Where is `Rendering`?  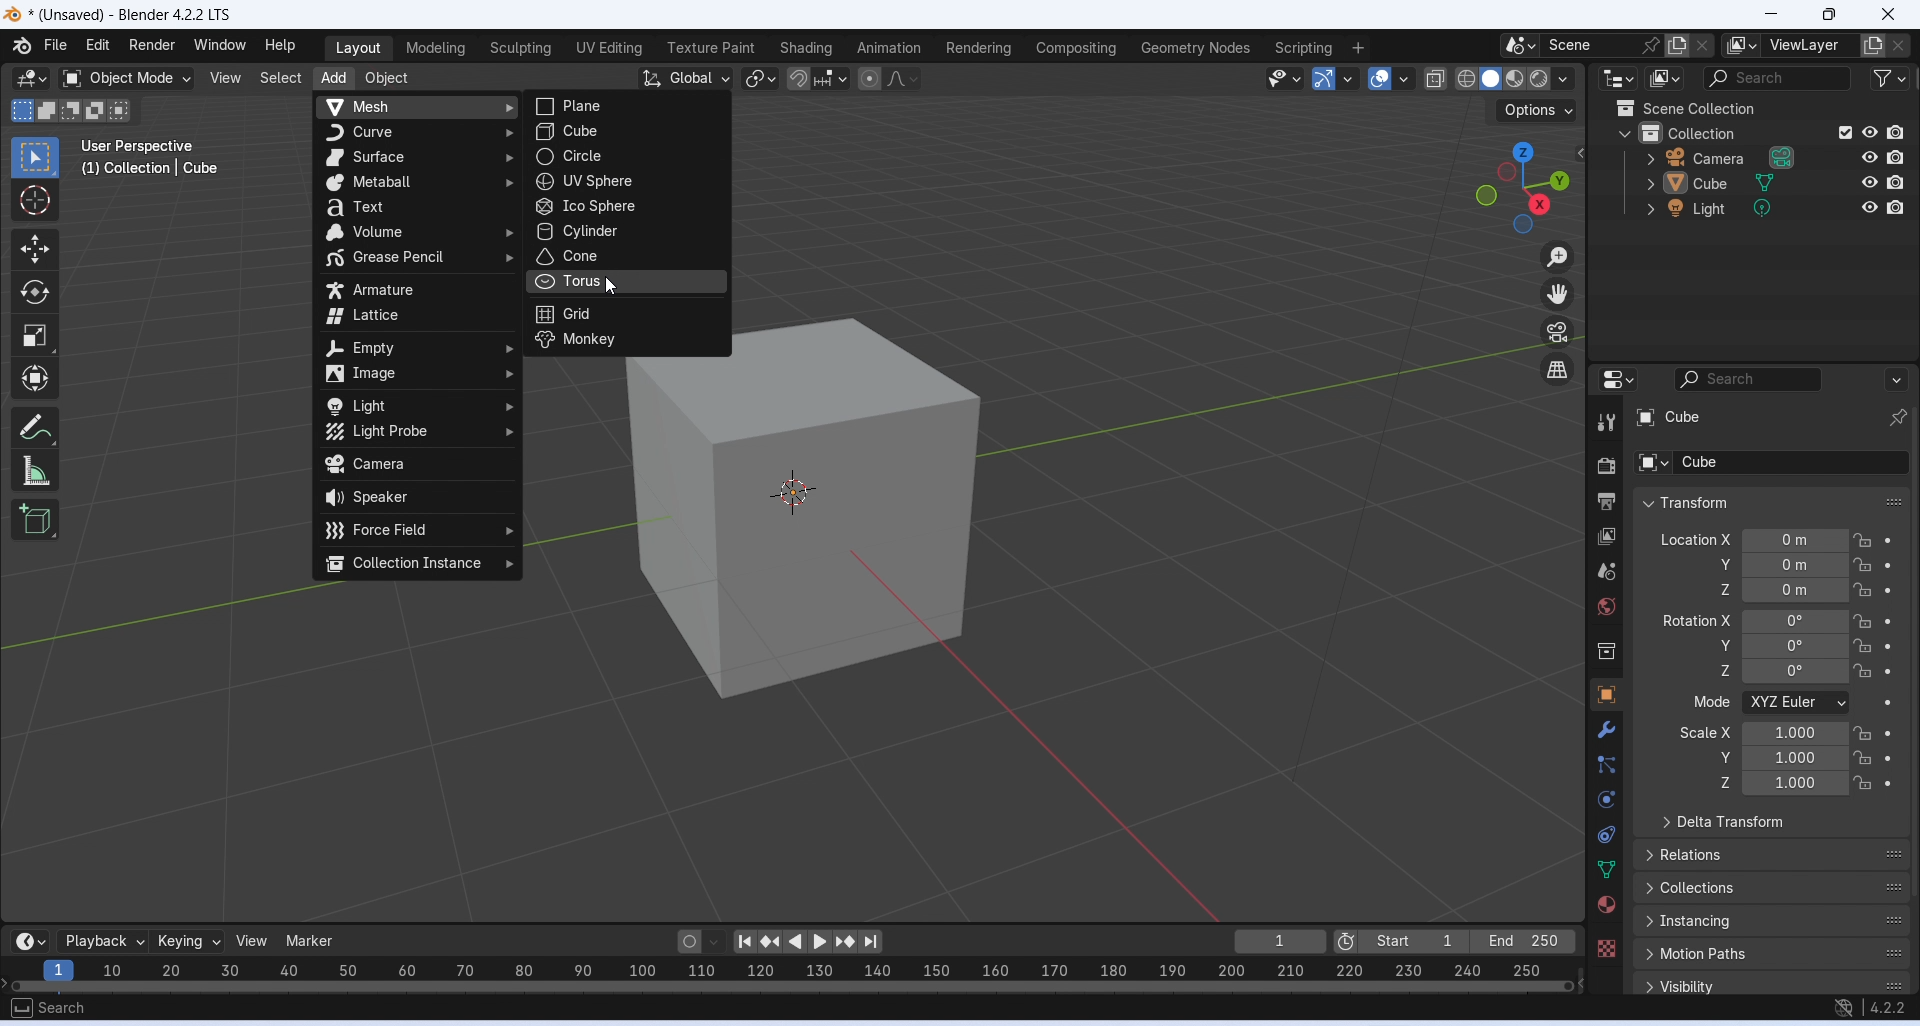
Rendering is located at coordinates (978, 48).